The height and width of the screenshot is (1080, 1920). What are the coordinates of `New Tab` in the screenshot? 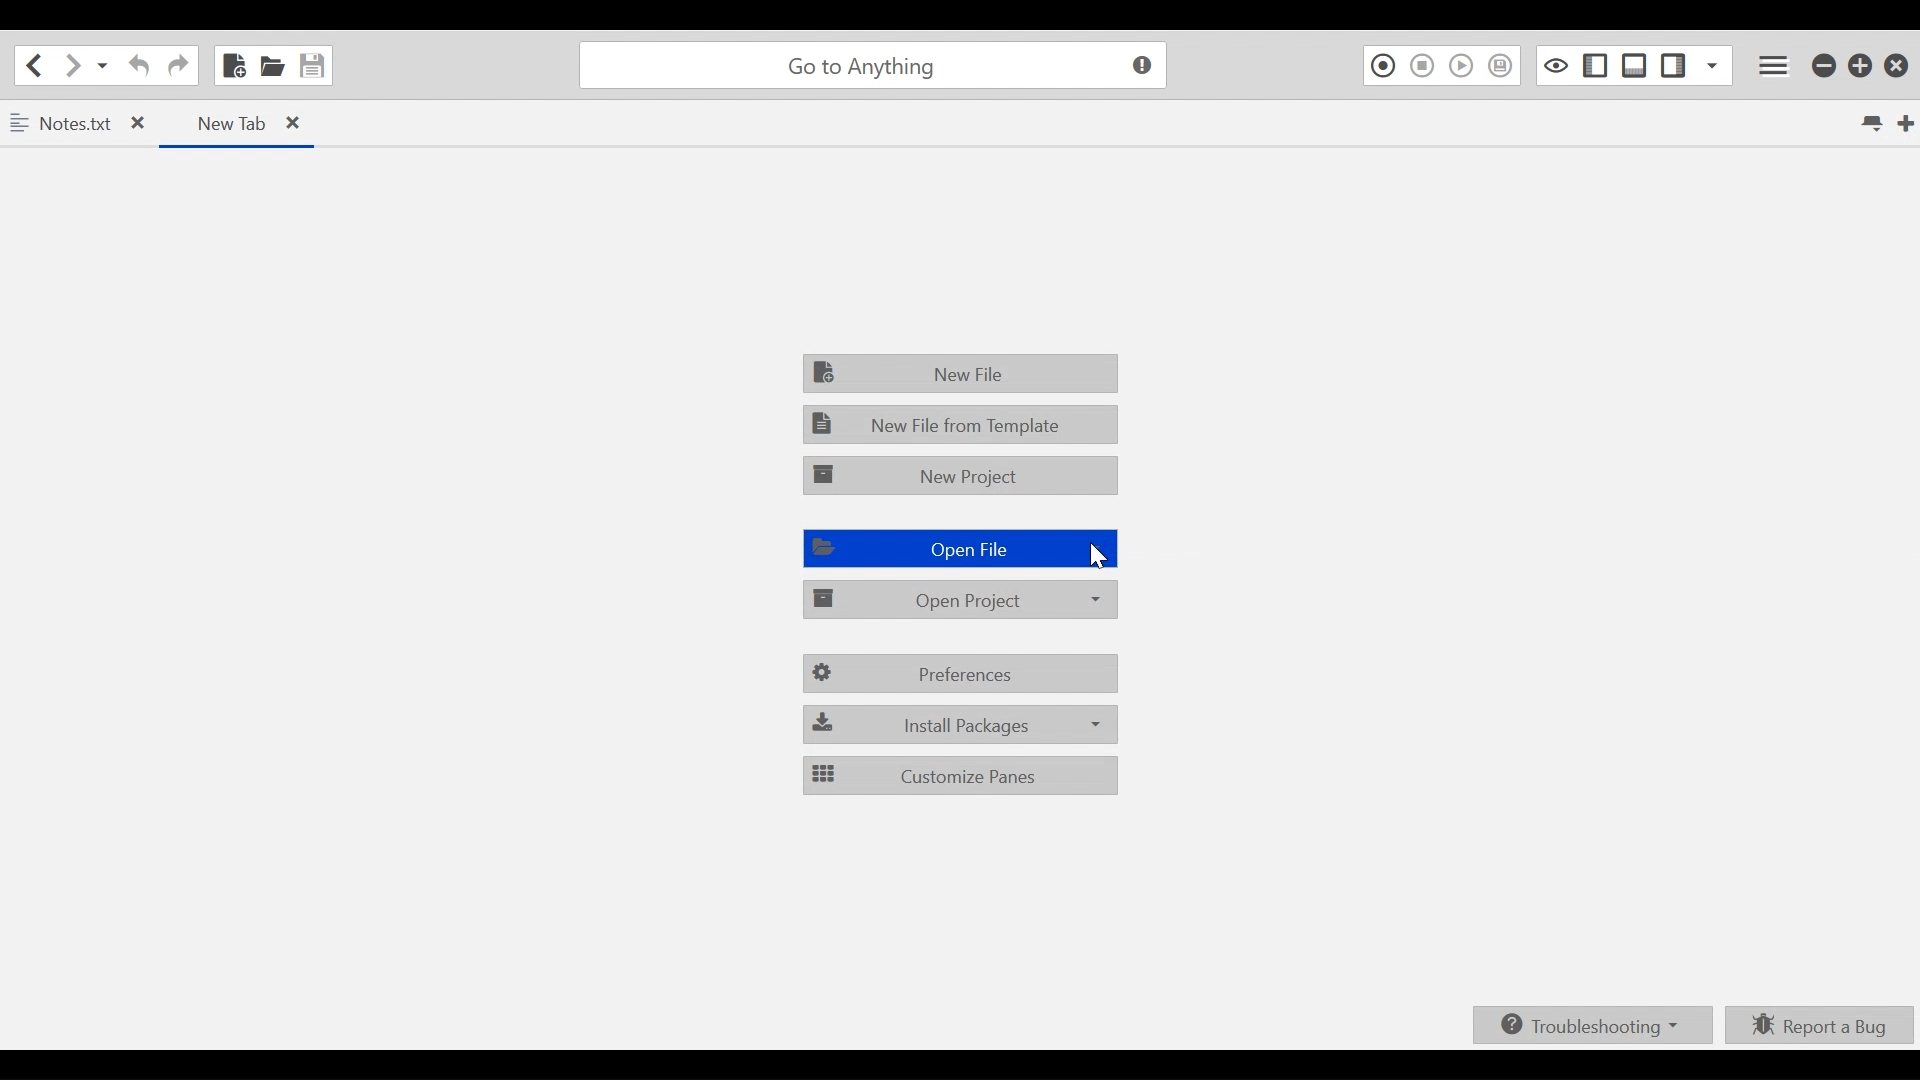 It's located at (235, 123).